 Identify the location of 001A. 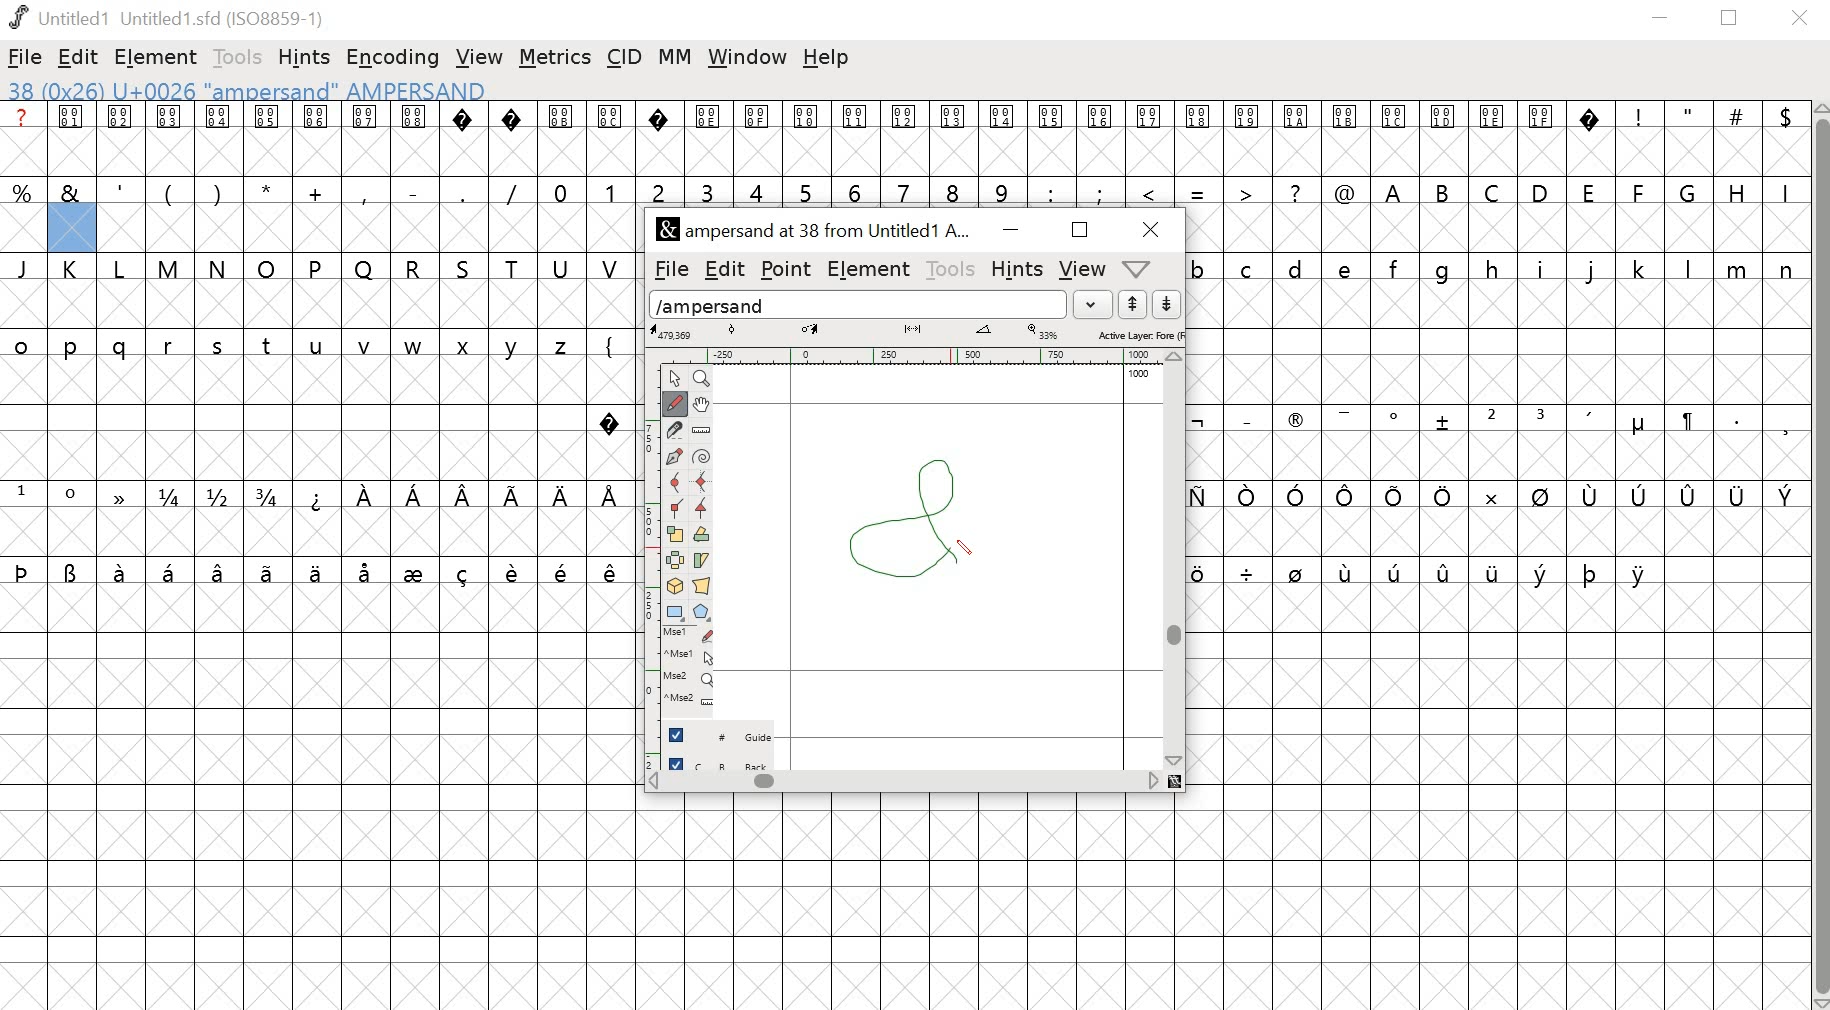
(1296, 140).